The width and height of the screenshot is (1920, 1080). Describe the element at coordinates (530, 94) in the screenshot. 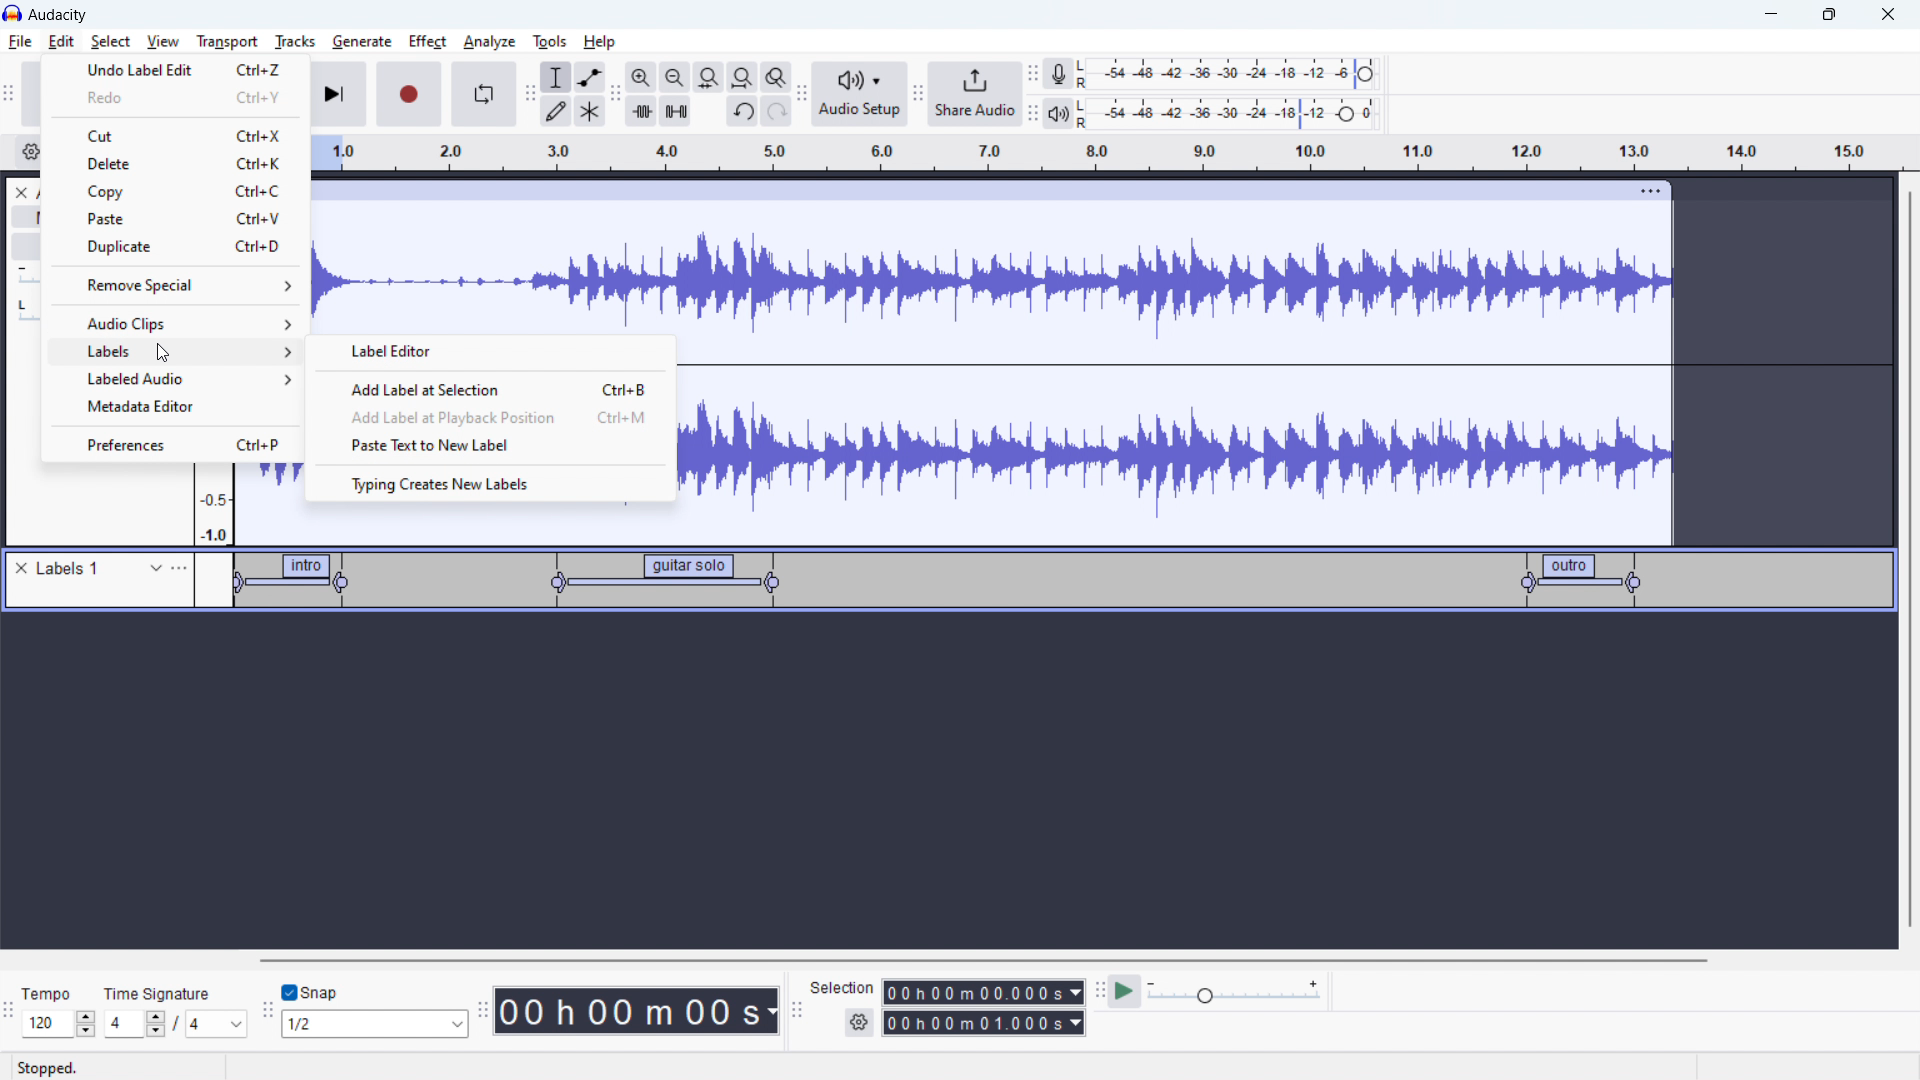

I see `tools toolbar` at that location.